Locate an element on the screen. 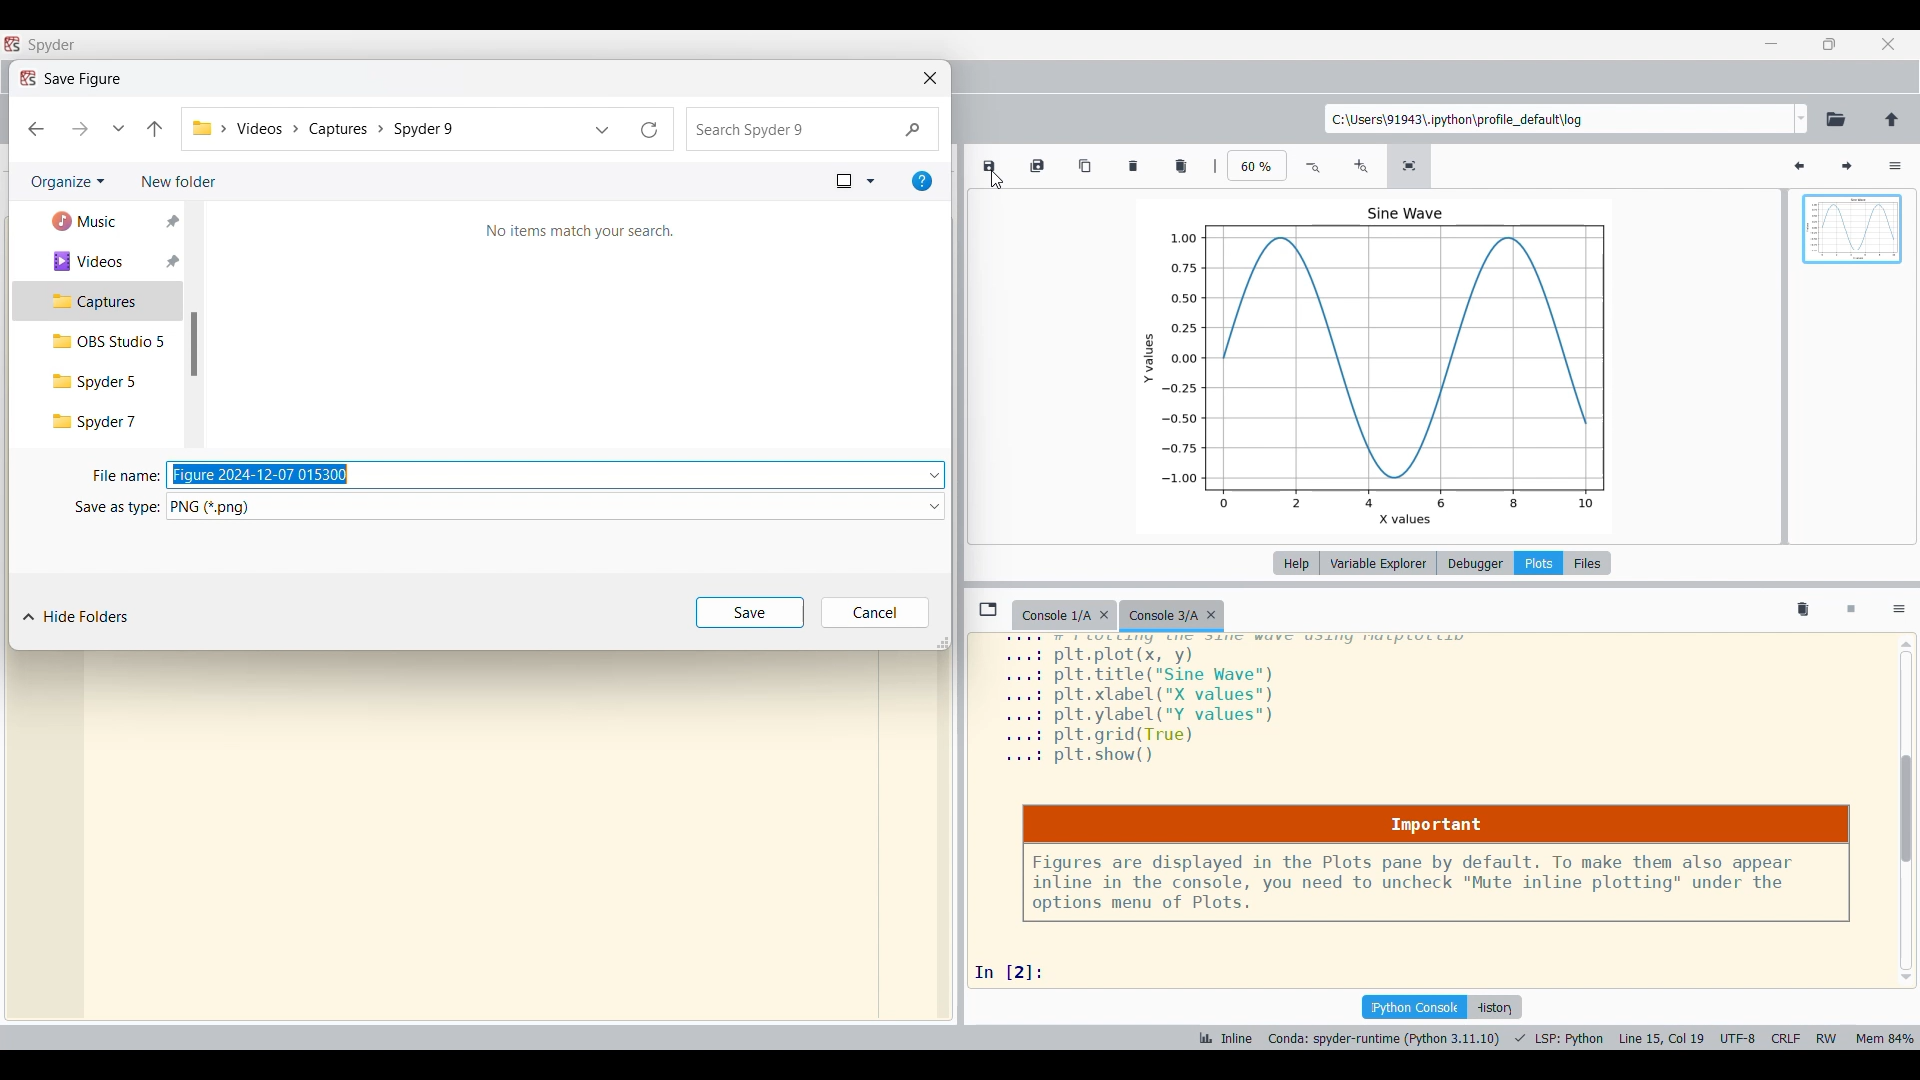 The width and height of the screenshot is (1920, 1080). Name options is located at coordinates (934, 475).